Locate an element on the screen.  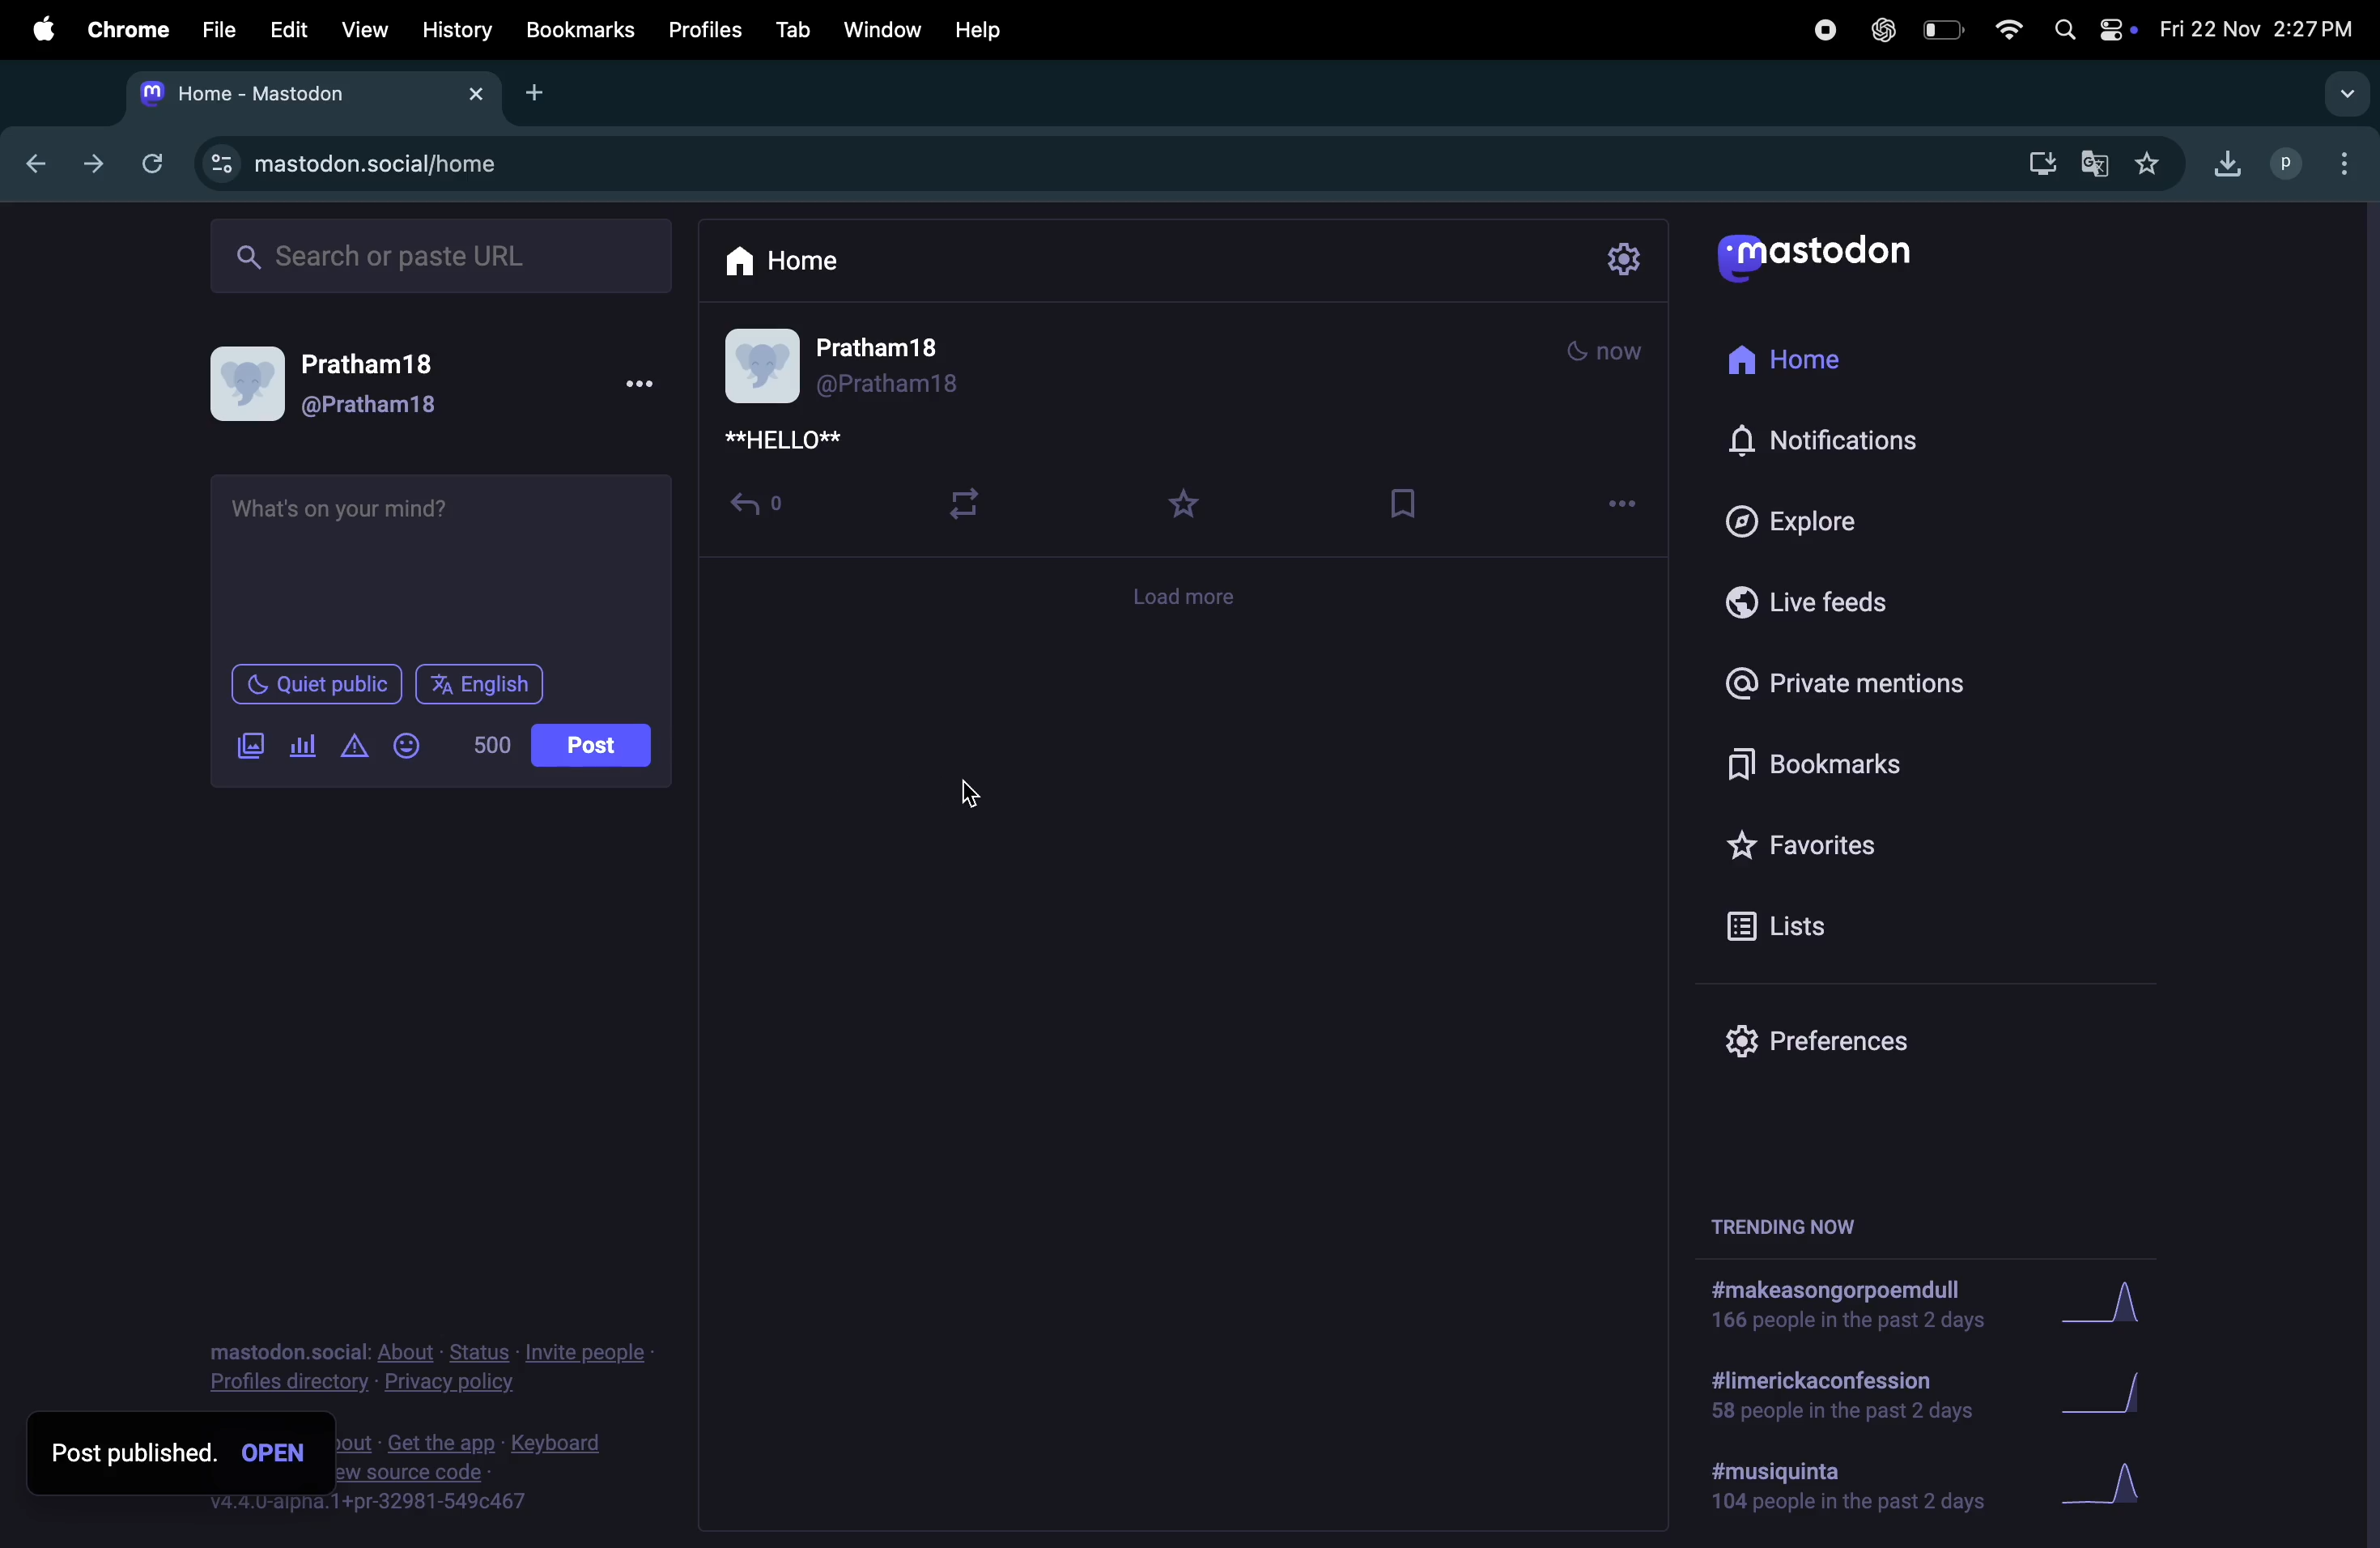
favorites is located at coordinates (1885, 847).